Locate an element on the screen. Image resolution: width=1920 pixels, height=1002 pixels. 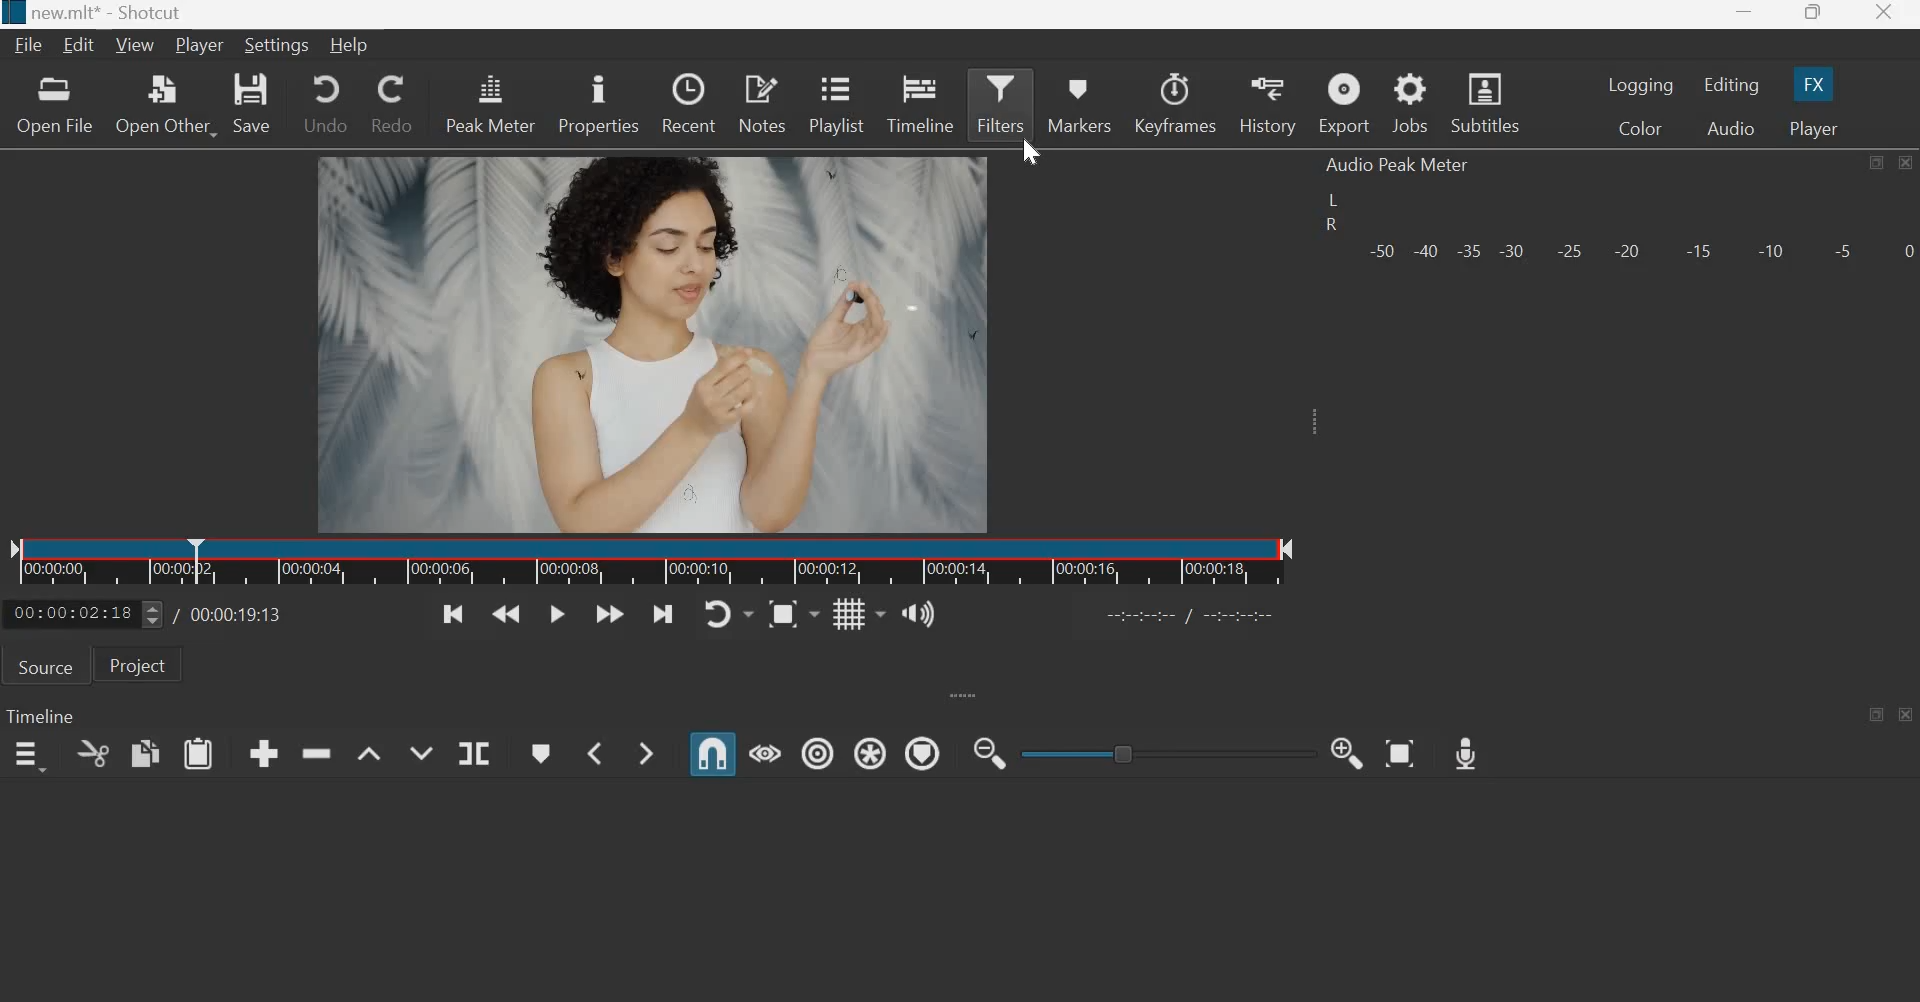
expand is located at coordinates (1321, 429).